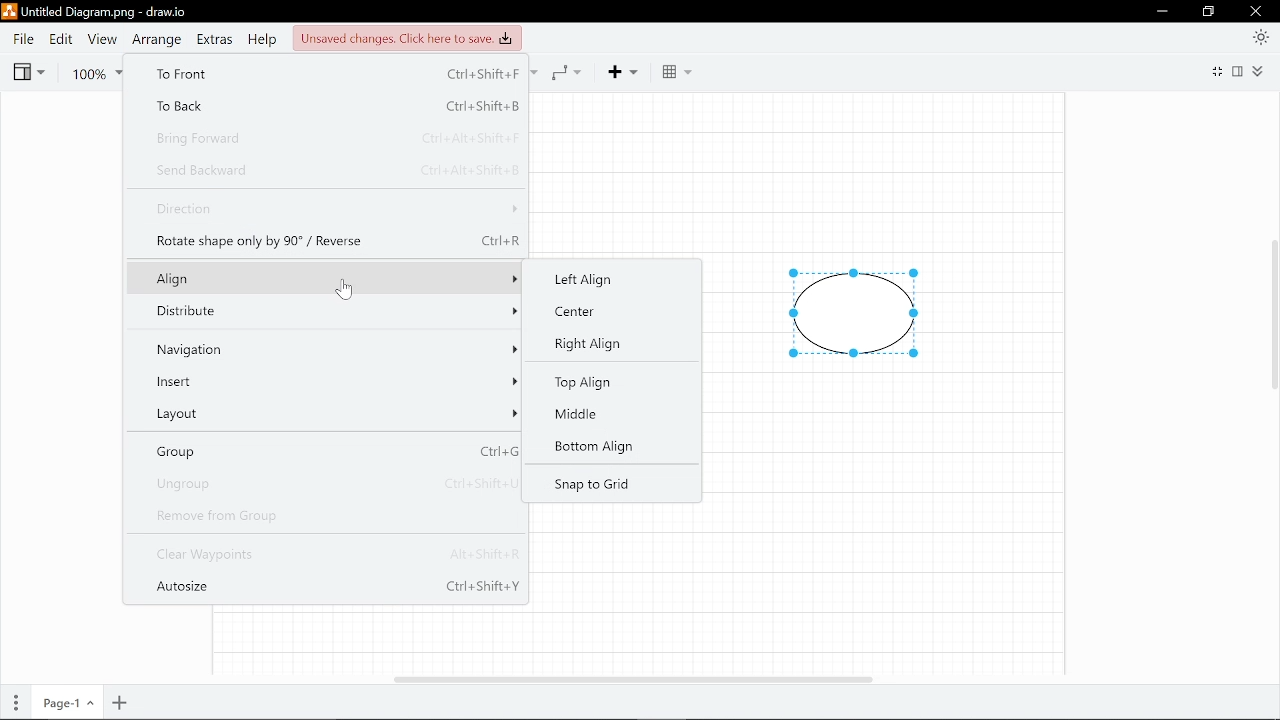  What do you see at coordinates (854, 314) in the screenshot?
I see `Diagram` at bounding box center [854, 314].